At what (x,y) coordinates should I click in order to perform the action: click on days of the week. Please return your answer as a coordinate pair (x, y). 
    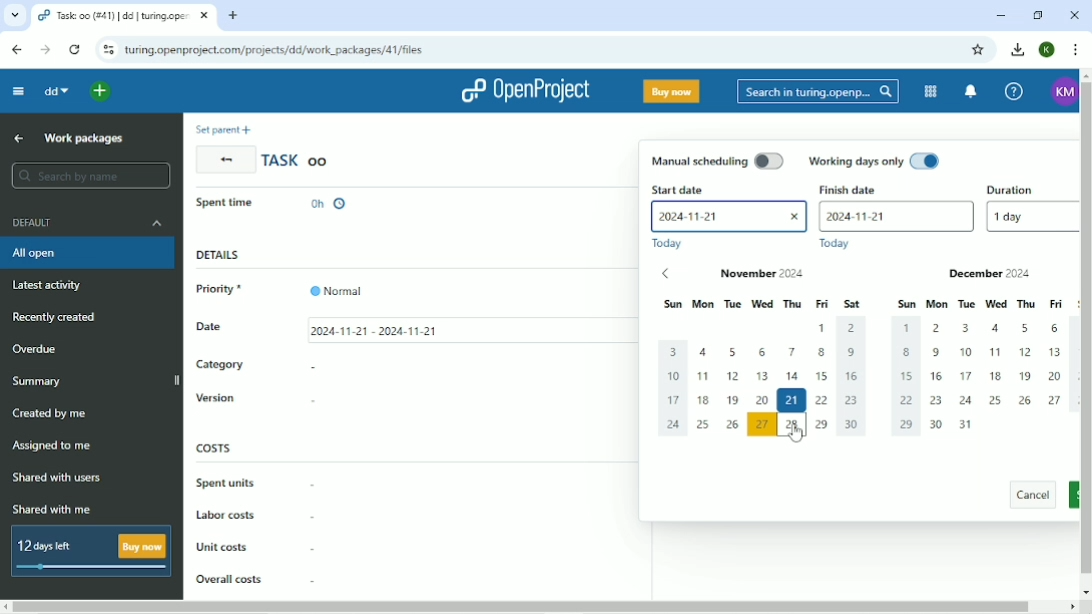
    Looking at the image, I should click on (762, 305).